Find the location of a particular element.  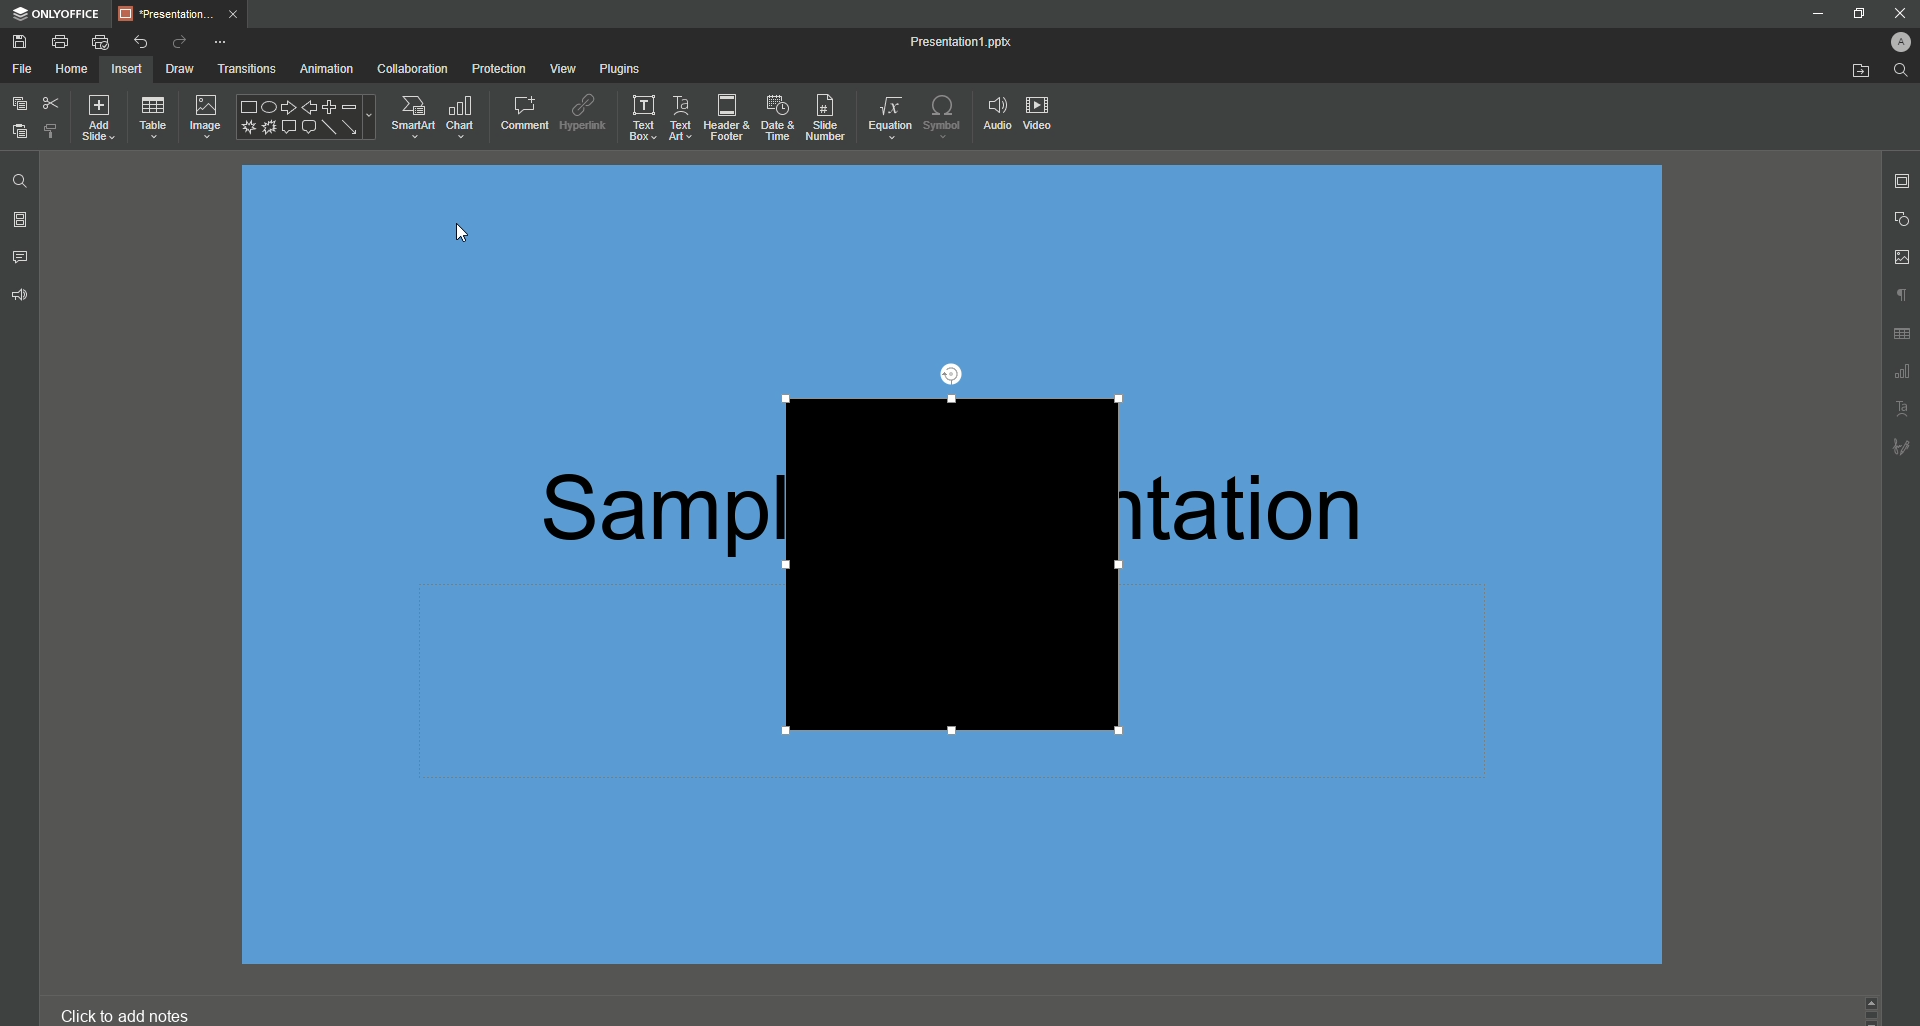

Text settings is located at coordinates (1903, 408).